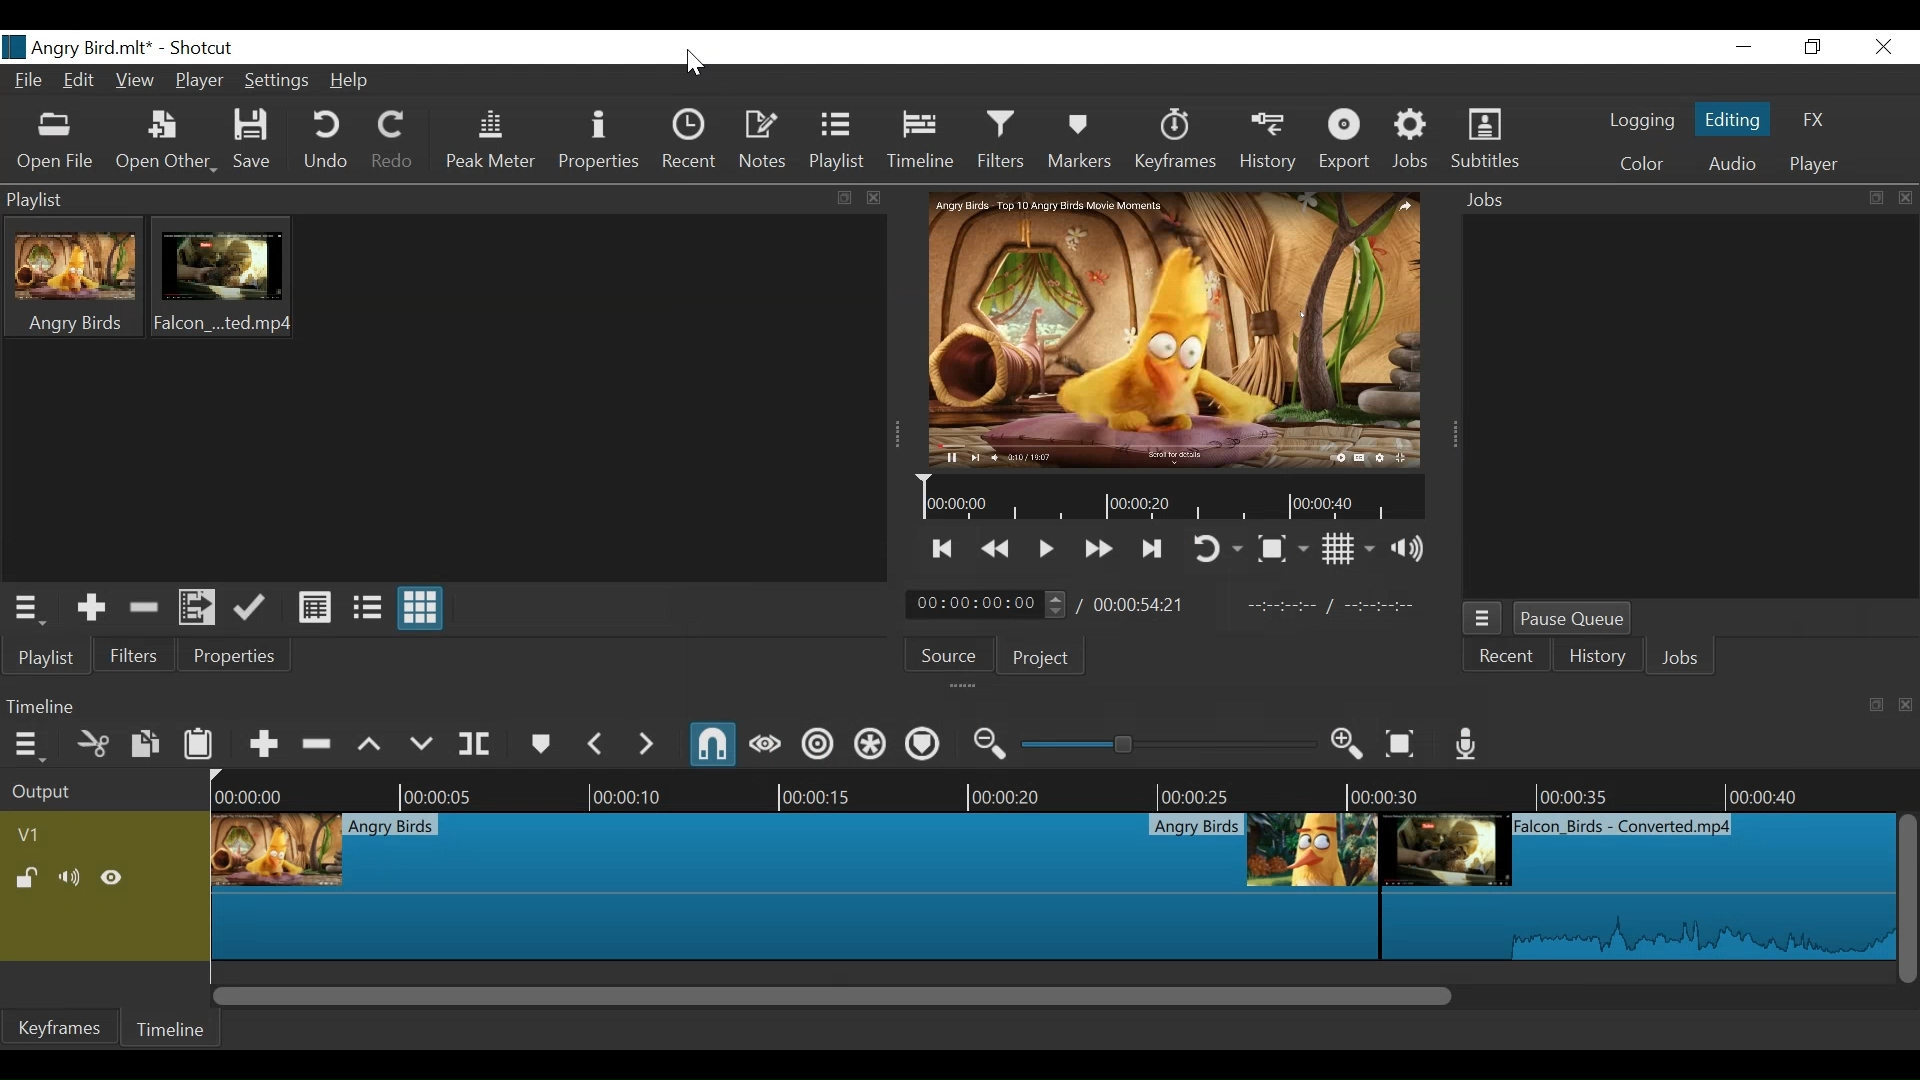 This screenshot has height=1080, width=1920. I want to click on Recent, so click(1502, 655).